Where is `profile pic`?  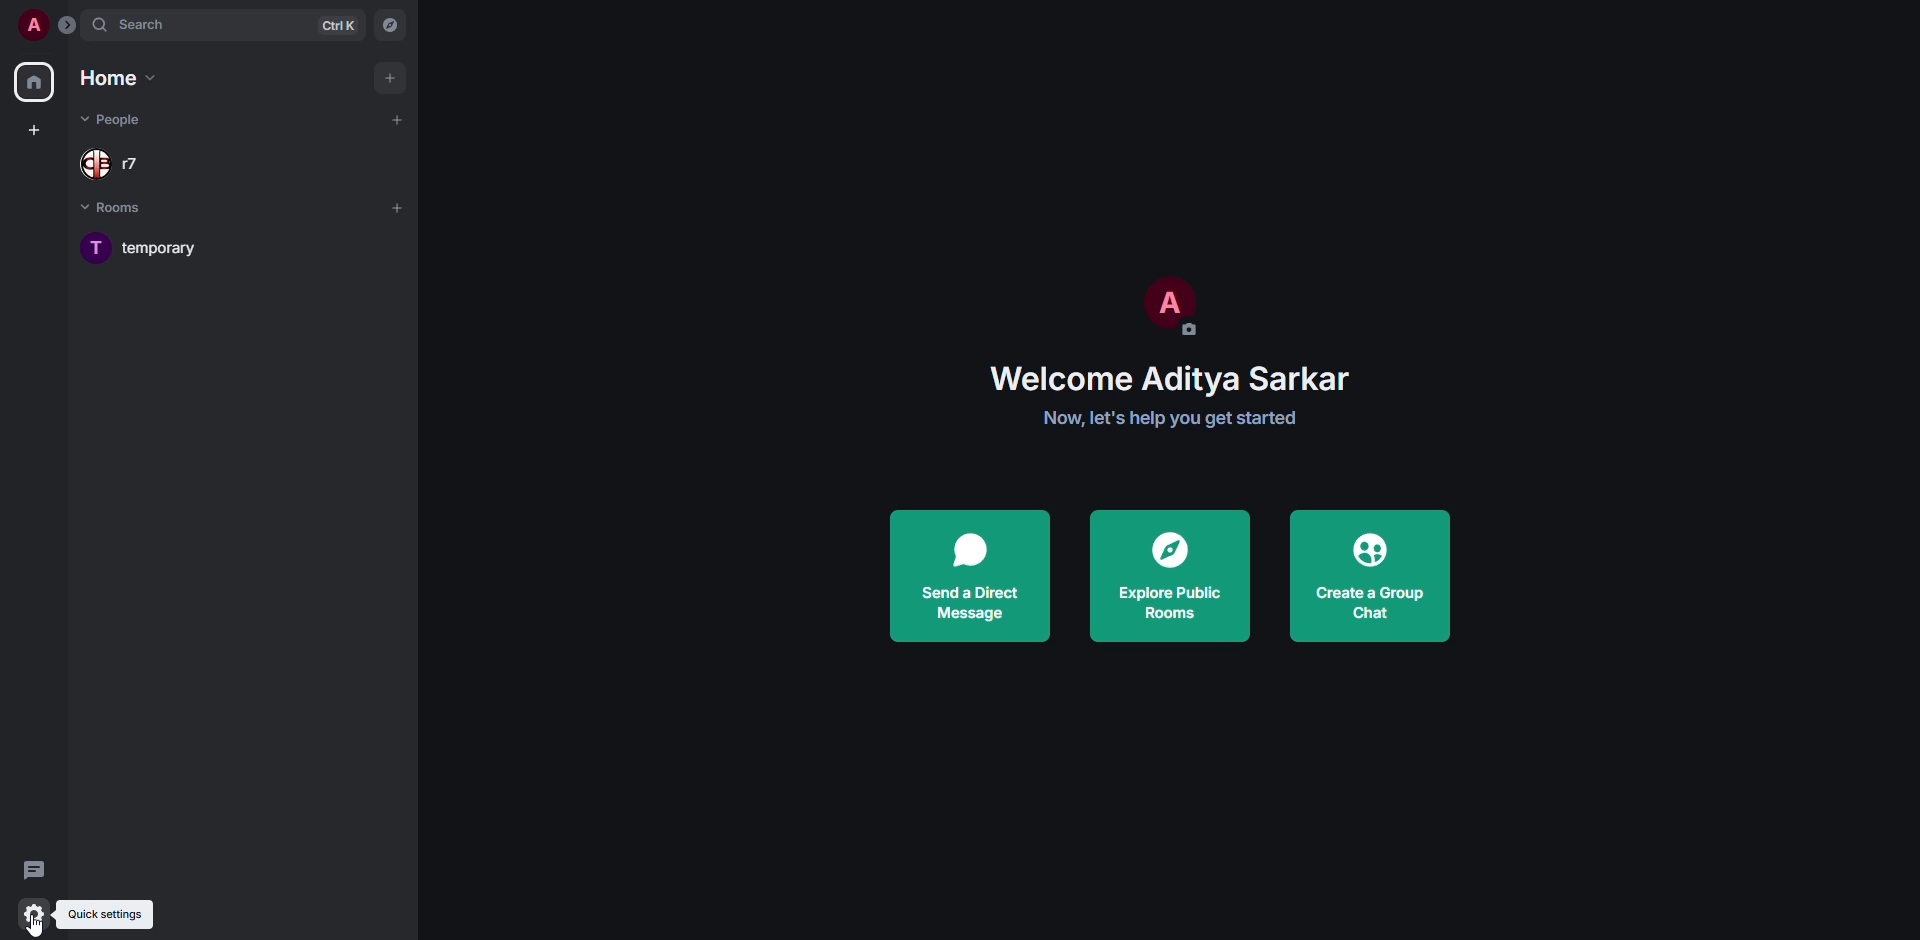 profile pic is located at coordinates (1172, 304).